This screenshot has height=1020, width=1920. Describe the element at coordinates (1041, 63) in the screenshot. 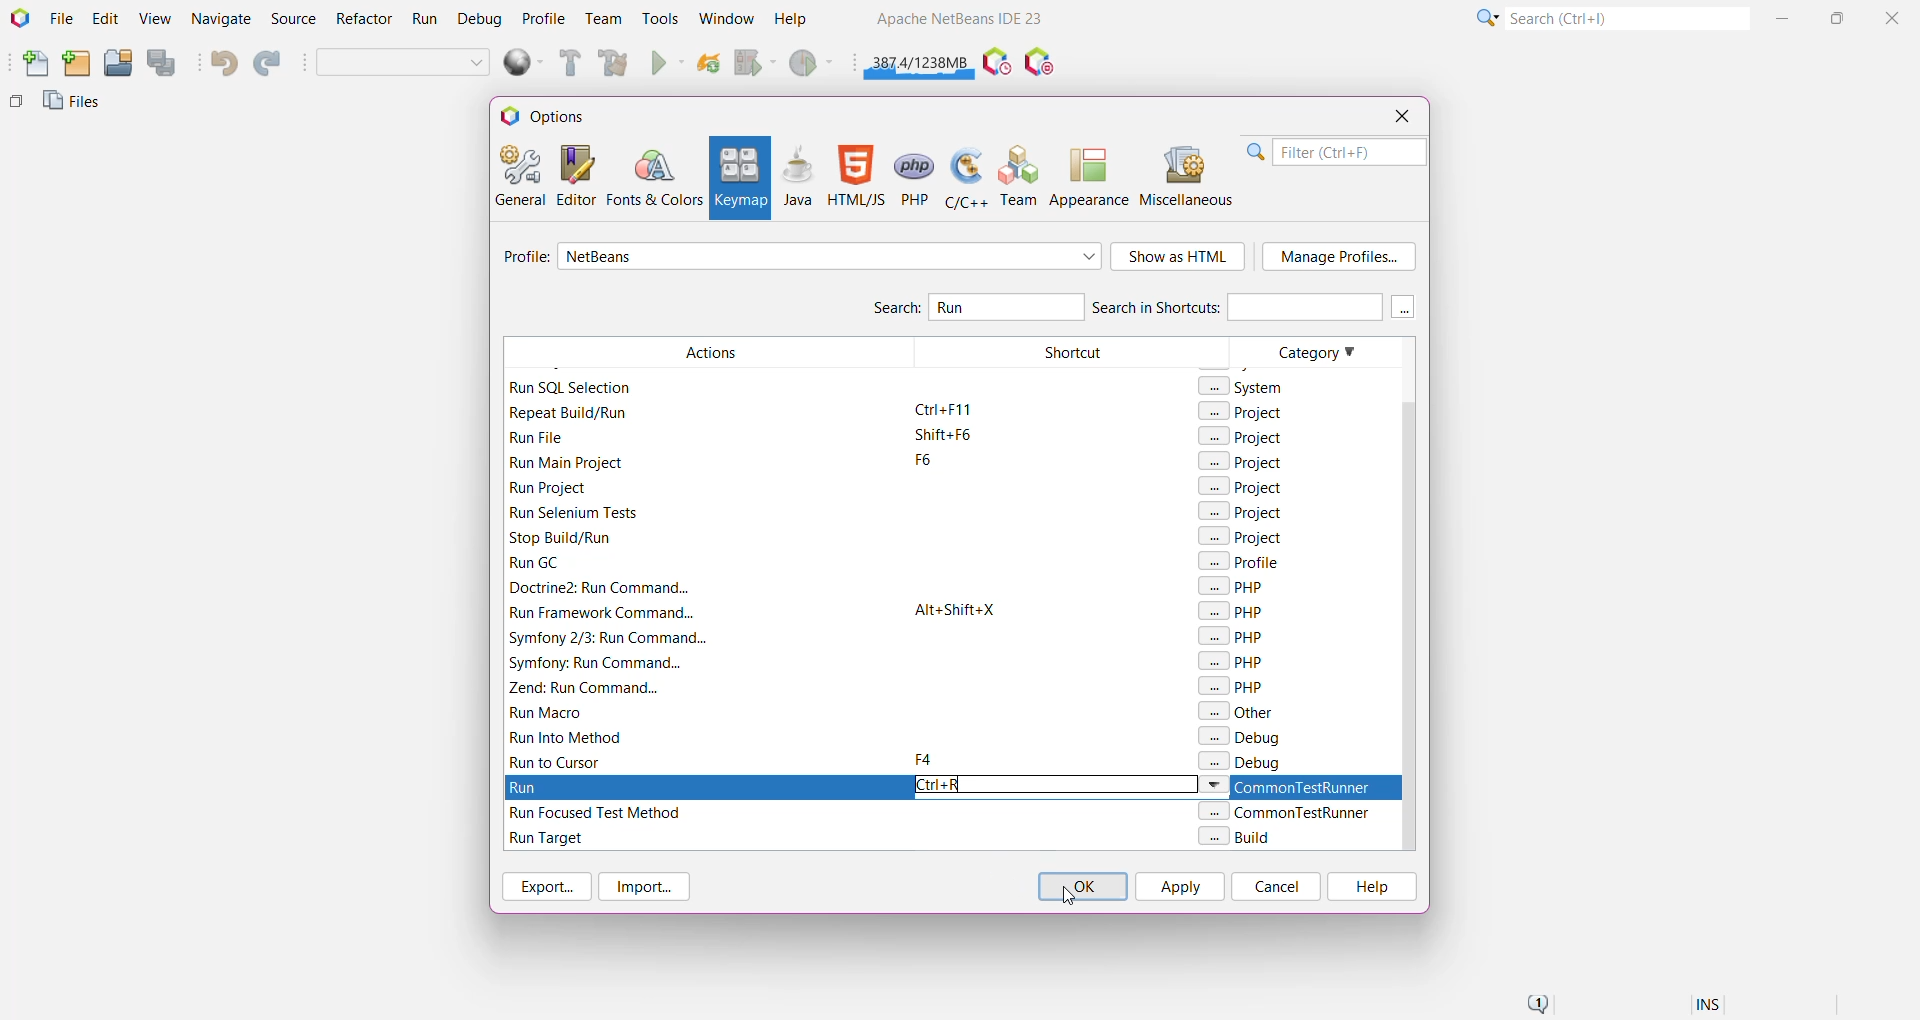

I see `Pause I/O Checks` at that location.